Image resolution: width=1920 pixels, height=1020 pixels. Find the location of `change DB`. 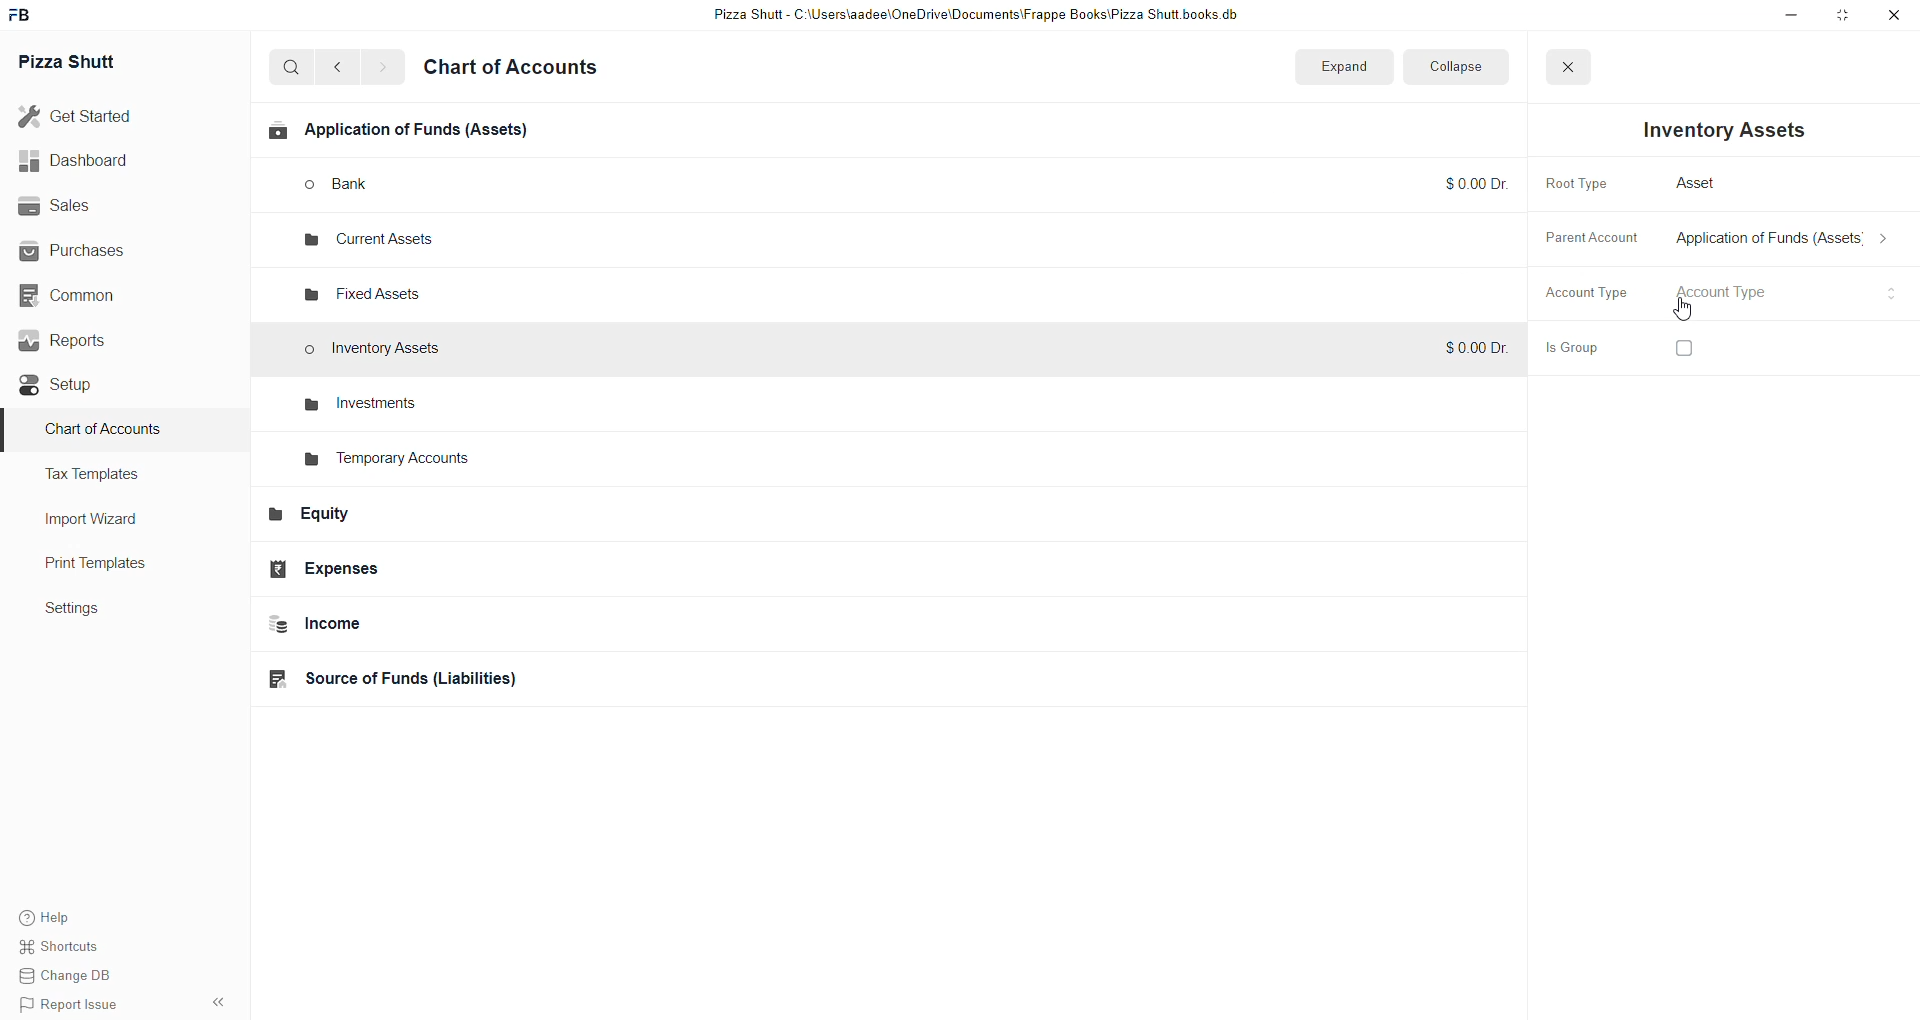

change DB is located at coordinates (65, 979).